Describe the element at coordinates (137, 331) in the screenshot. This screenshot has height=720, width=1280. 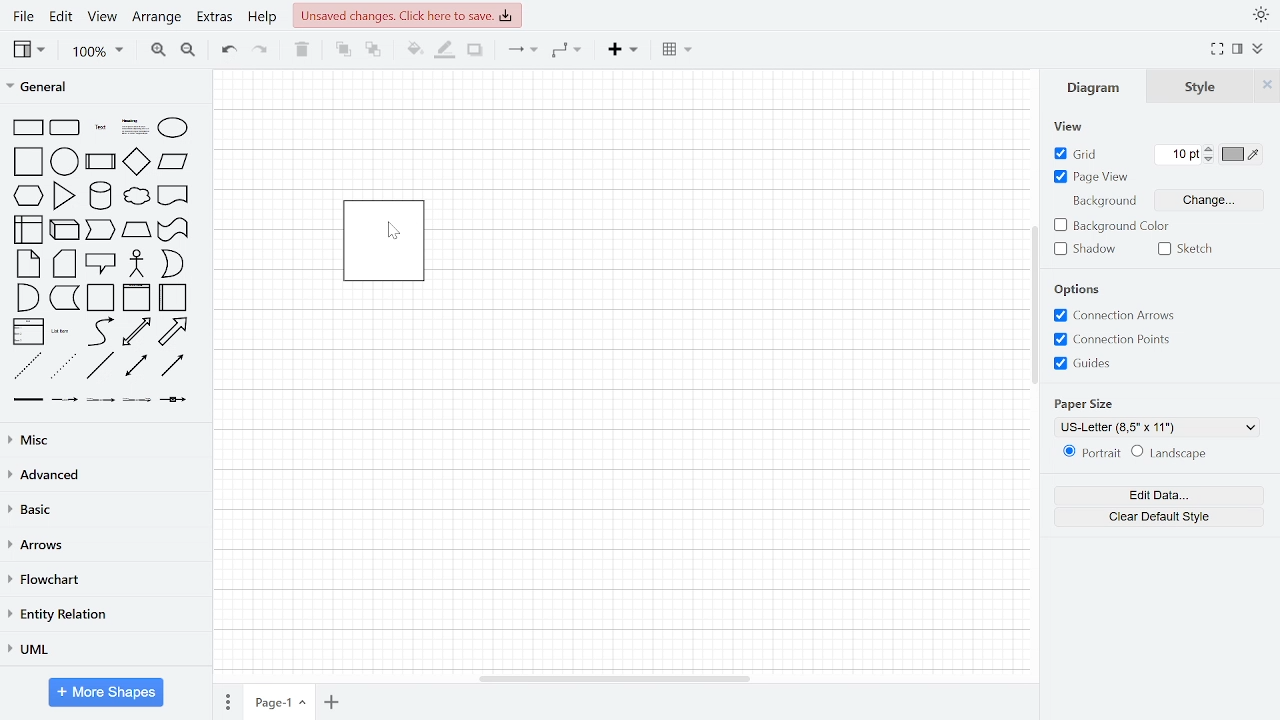
I see `bidirectional arrow` at that location.